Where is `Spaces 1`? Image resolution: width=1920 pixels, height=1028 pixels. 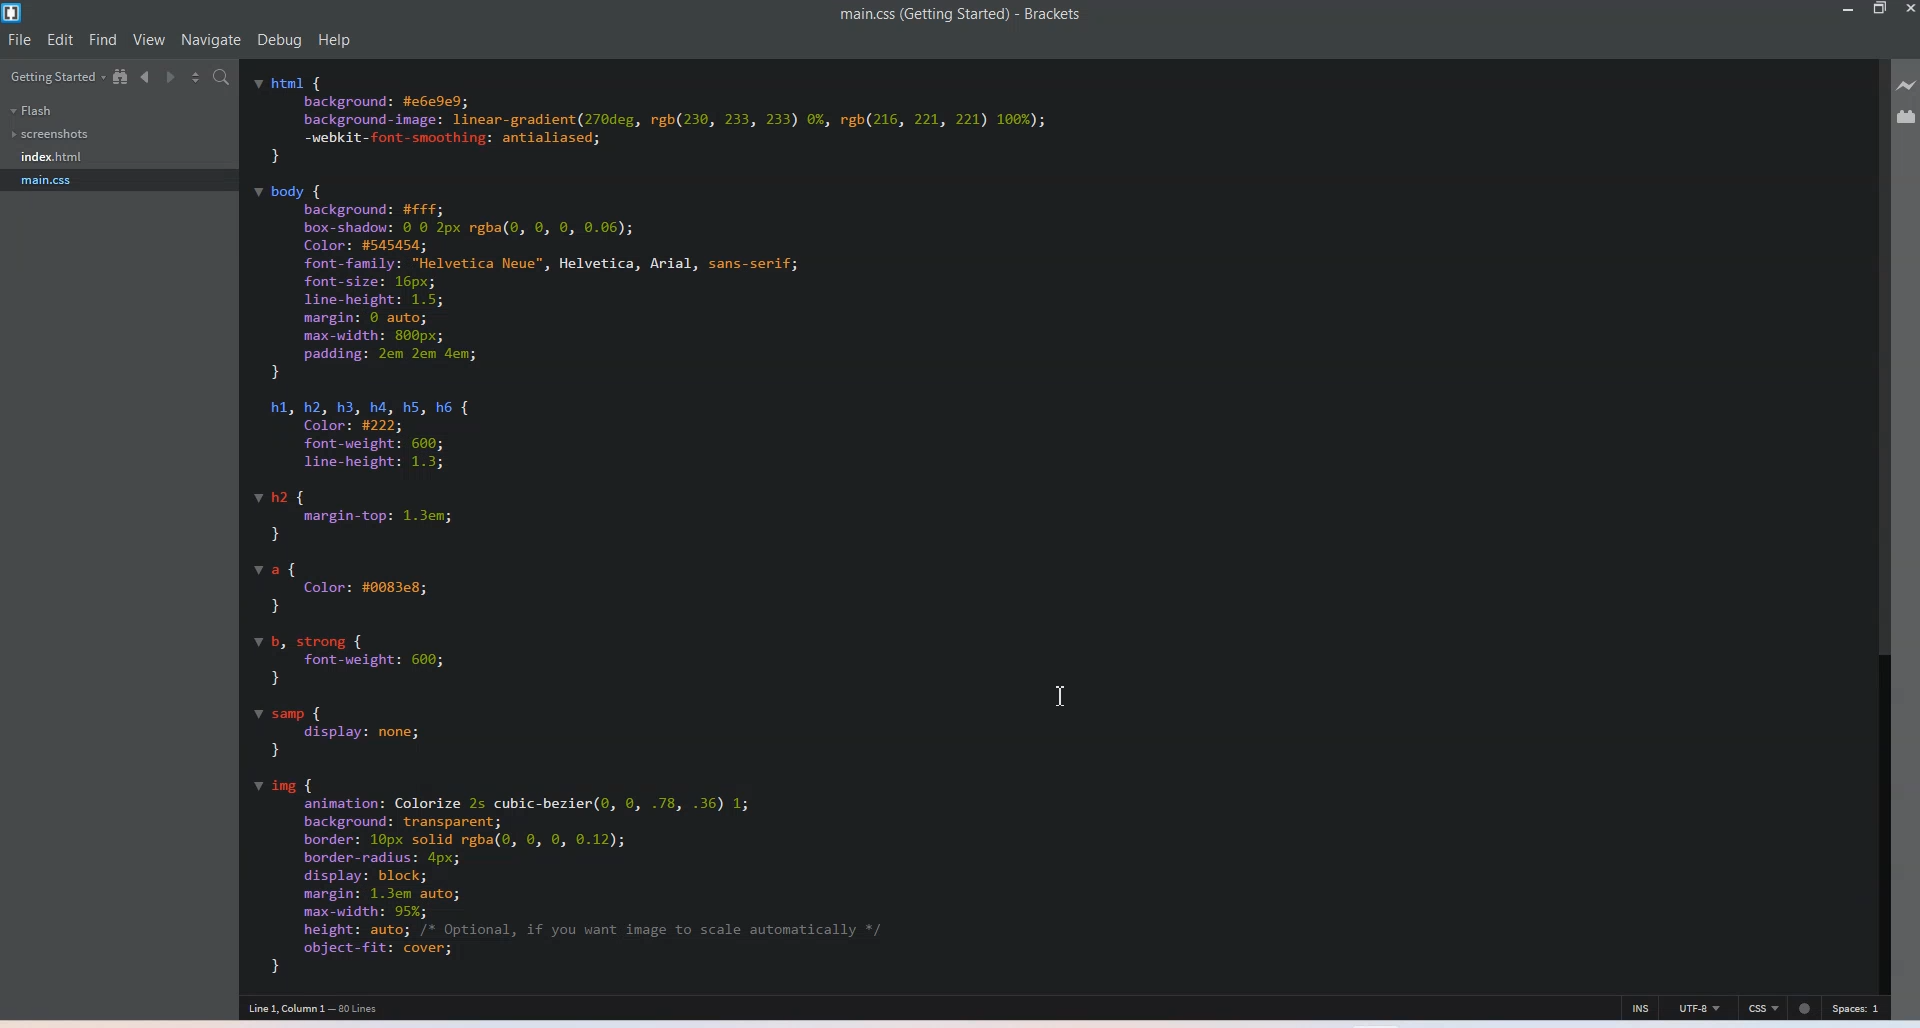
Spaces 1 is located at coordinates (1854, 1009).